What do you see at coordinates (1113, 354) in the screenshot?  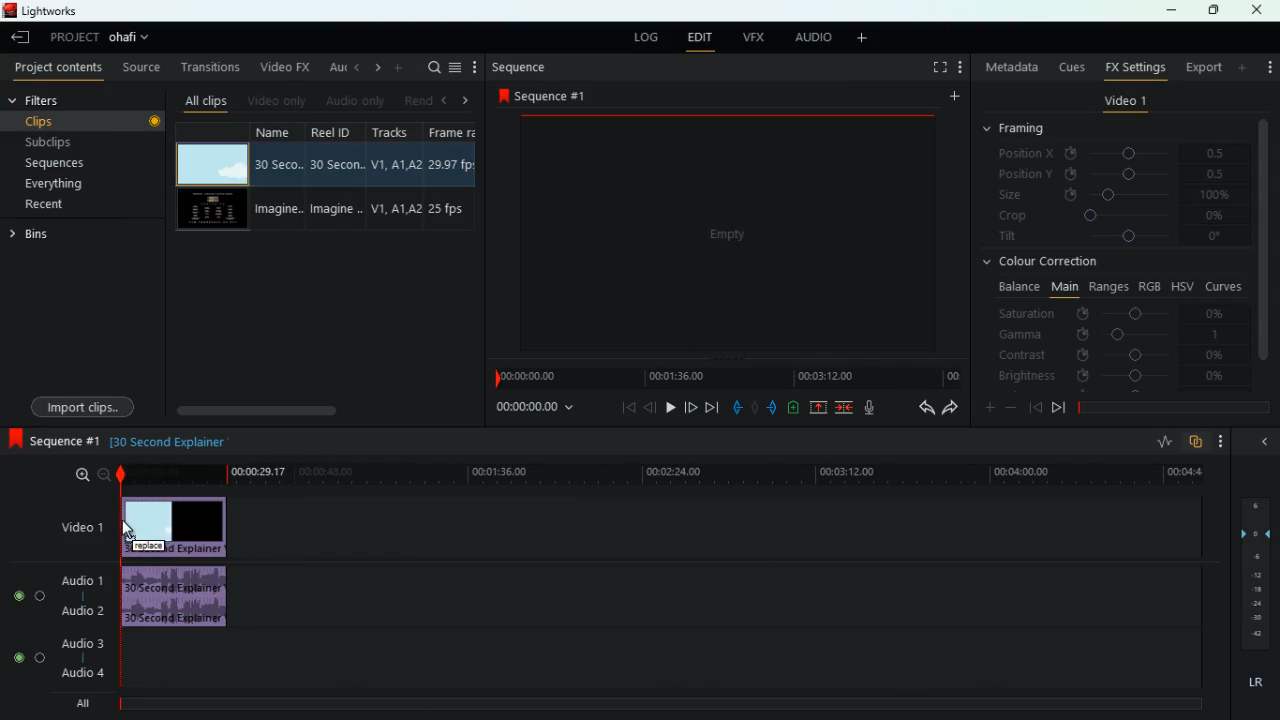 I see `contrast` at bounding box center [1113, 354].